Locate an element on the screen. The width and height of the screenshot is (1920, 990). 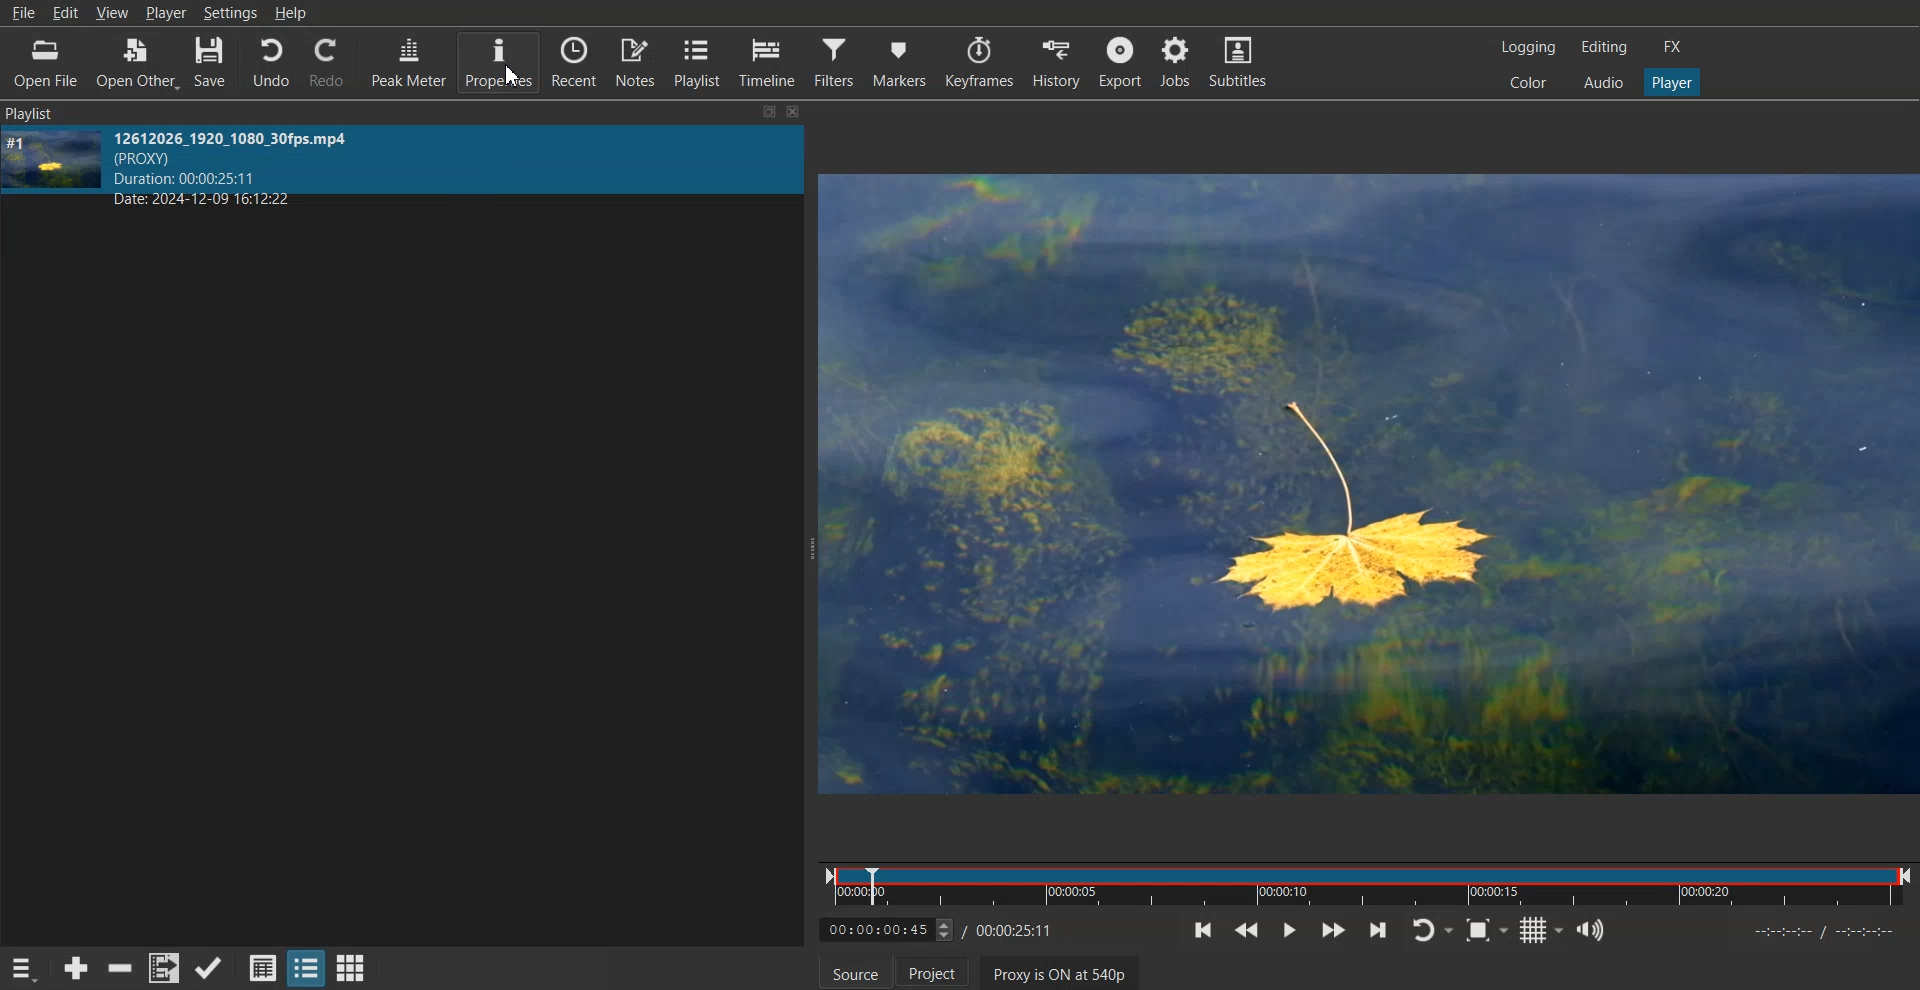
Playlist Panel is located at coordinates (47, 115).